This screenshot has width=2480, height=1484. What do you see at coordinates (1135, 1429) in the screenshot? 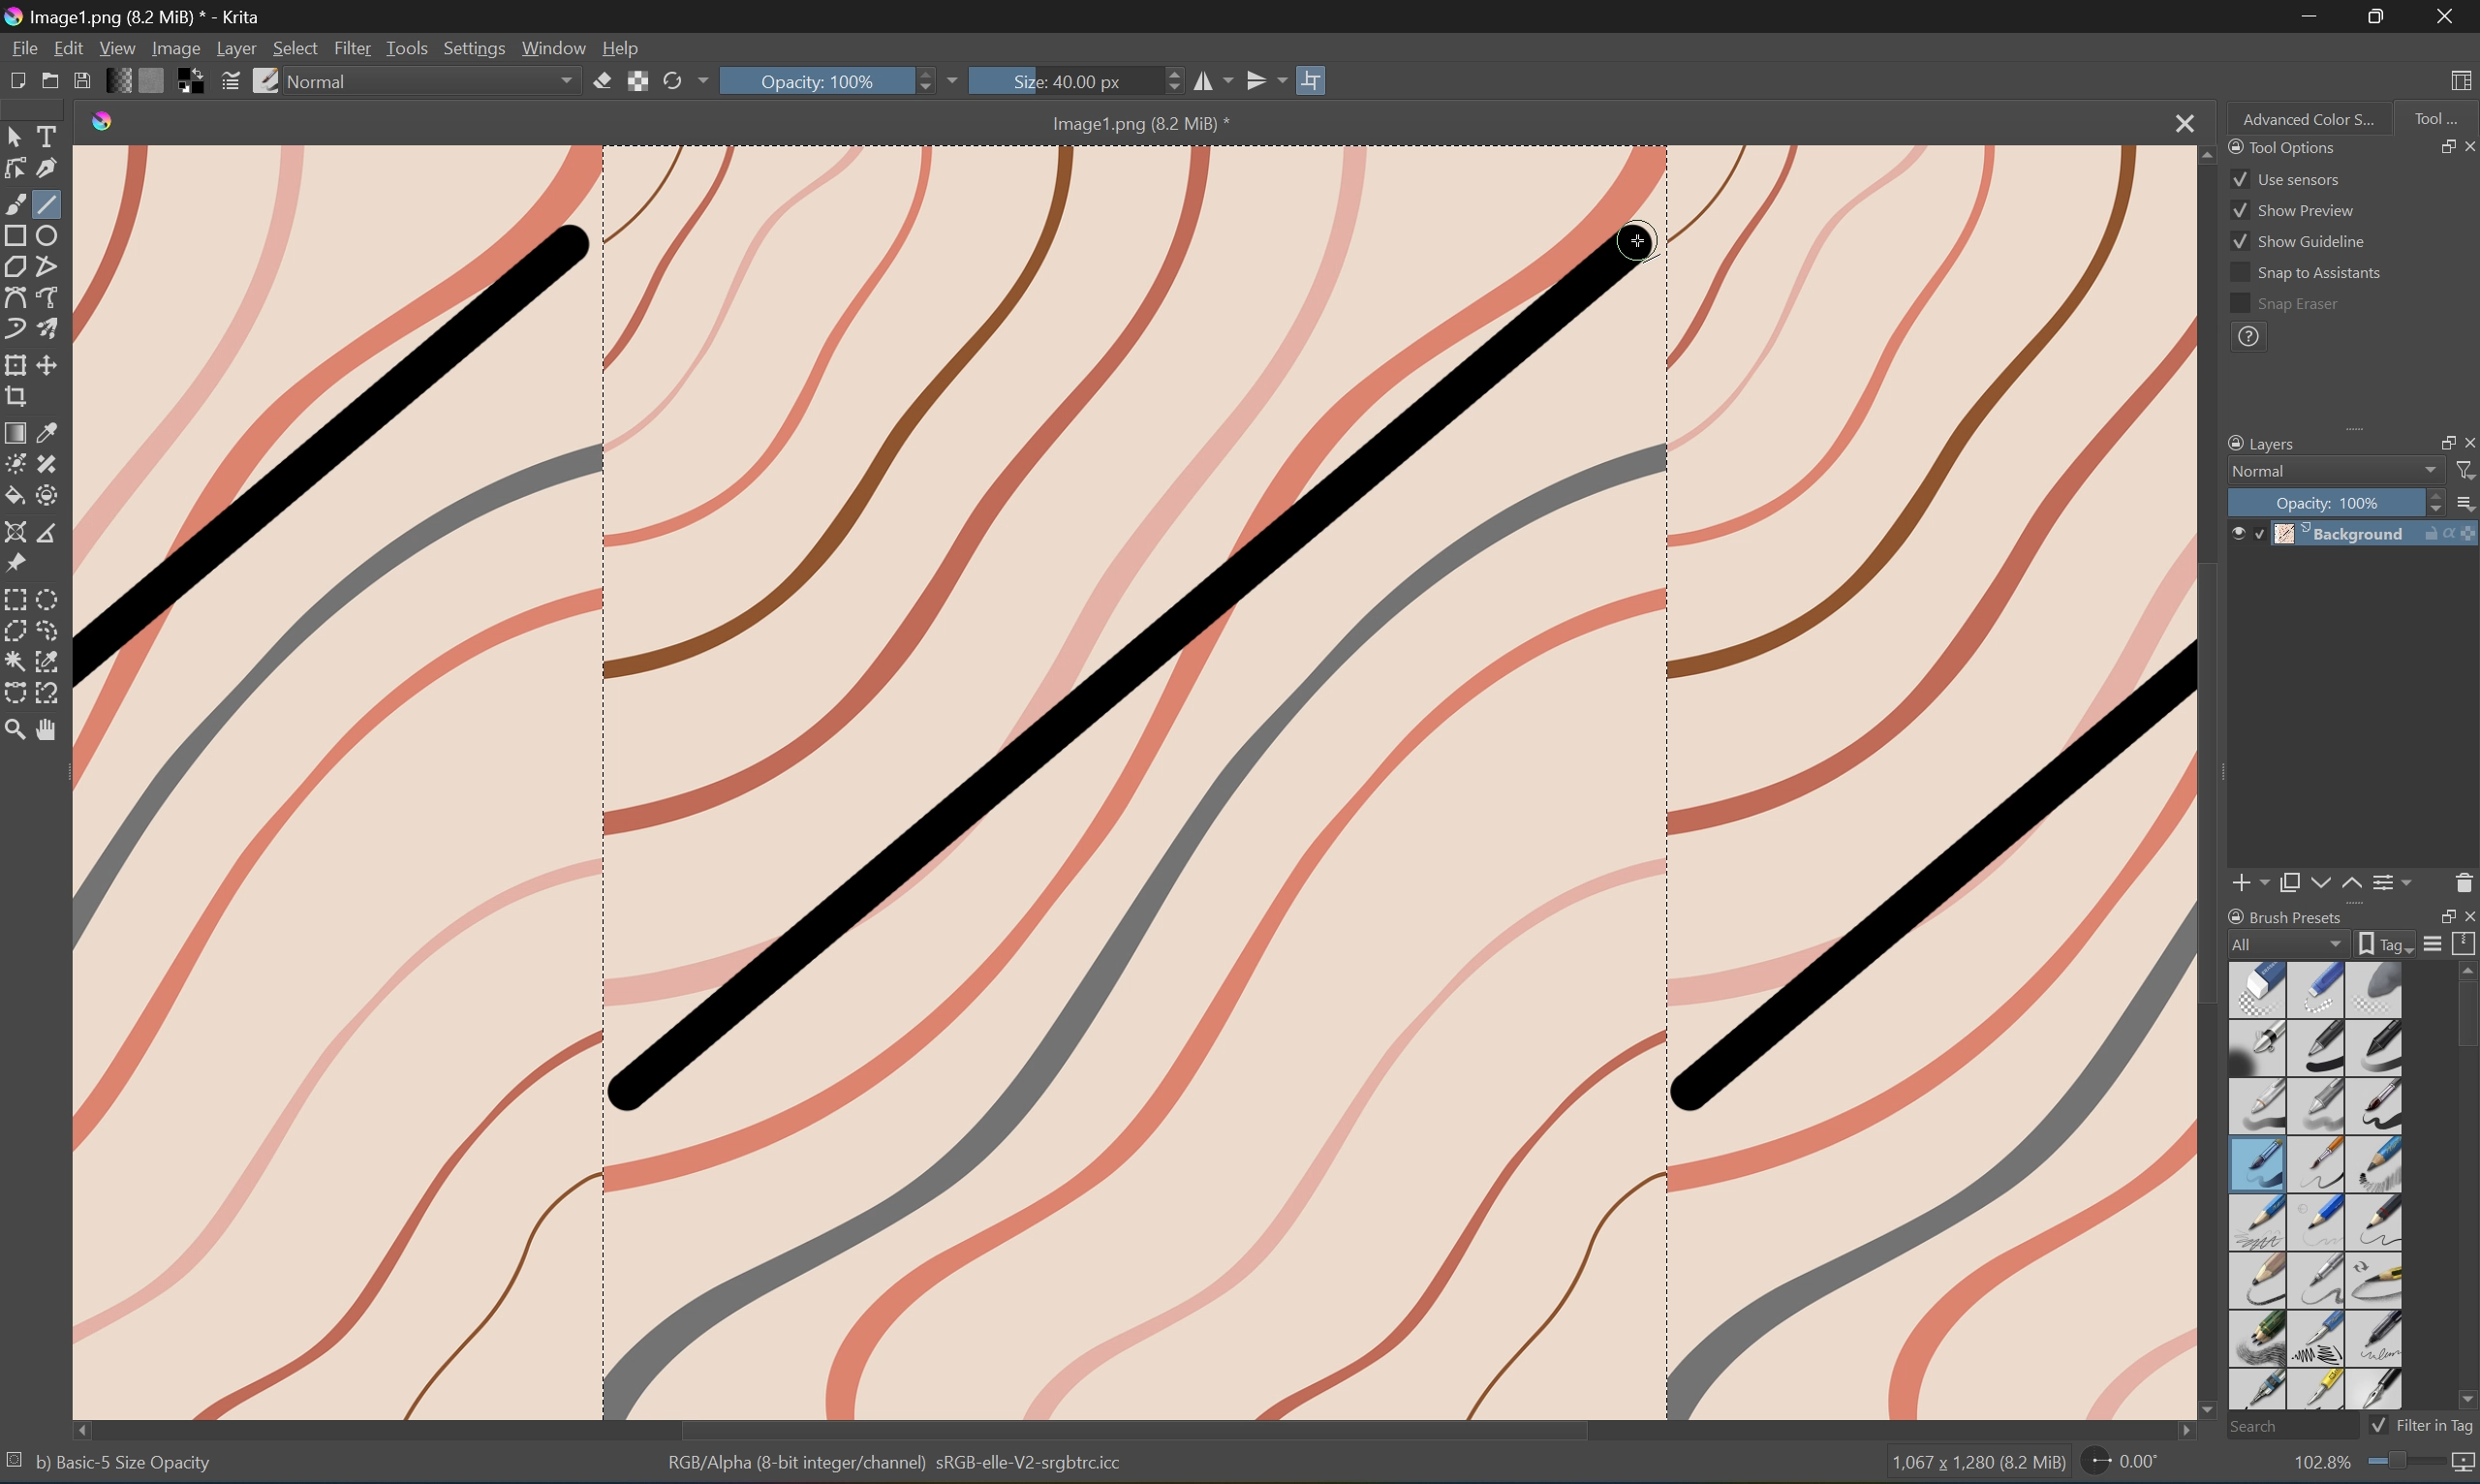
I see `Scroll Bar` at bounding box center [1135, 1429].